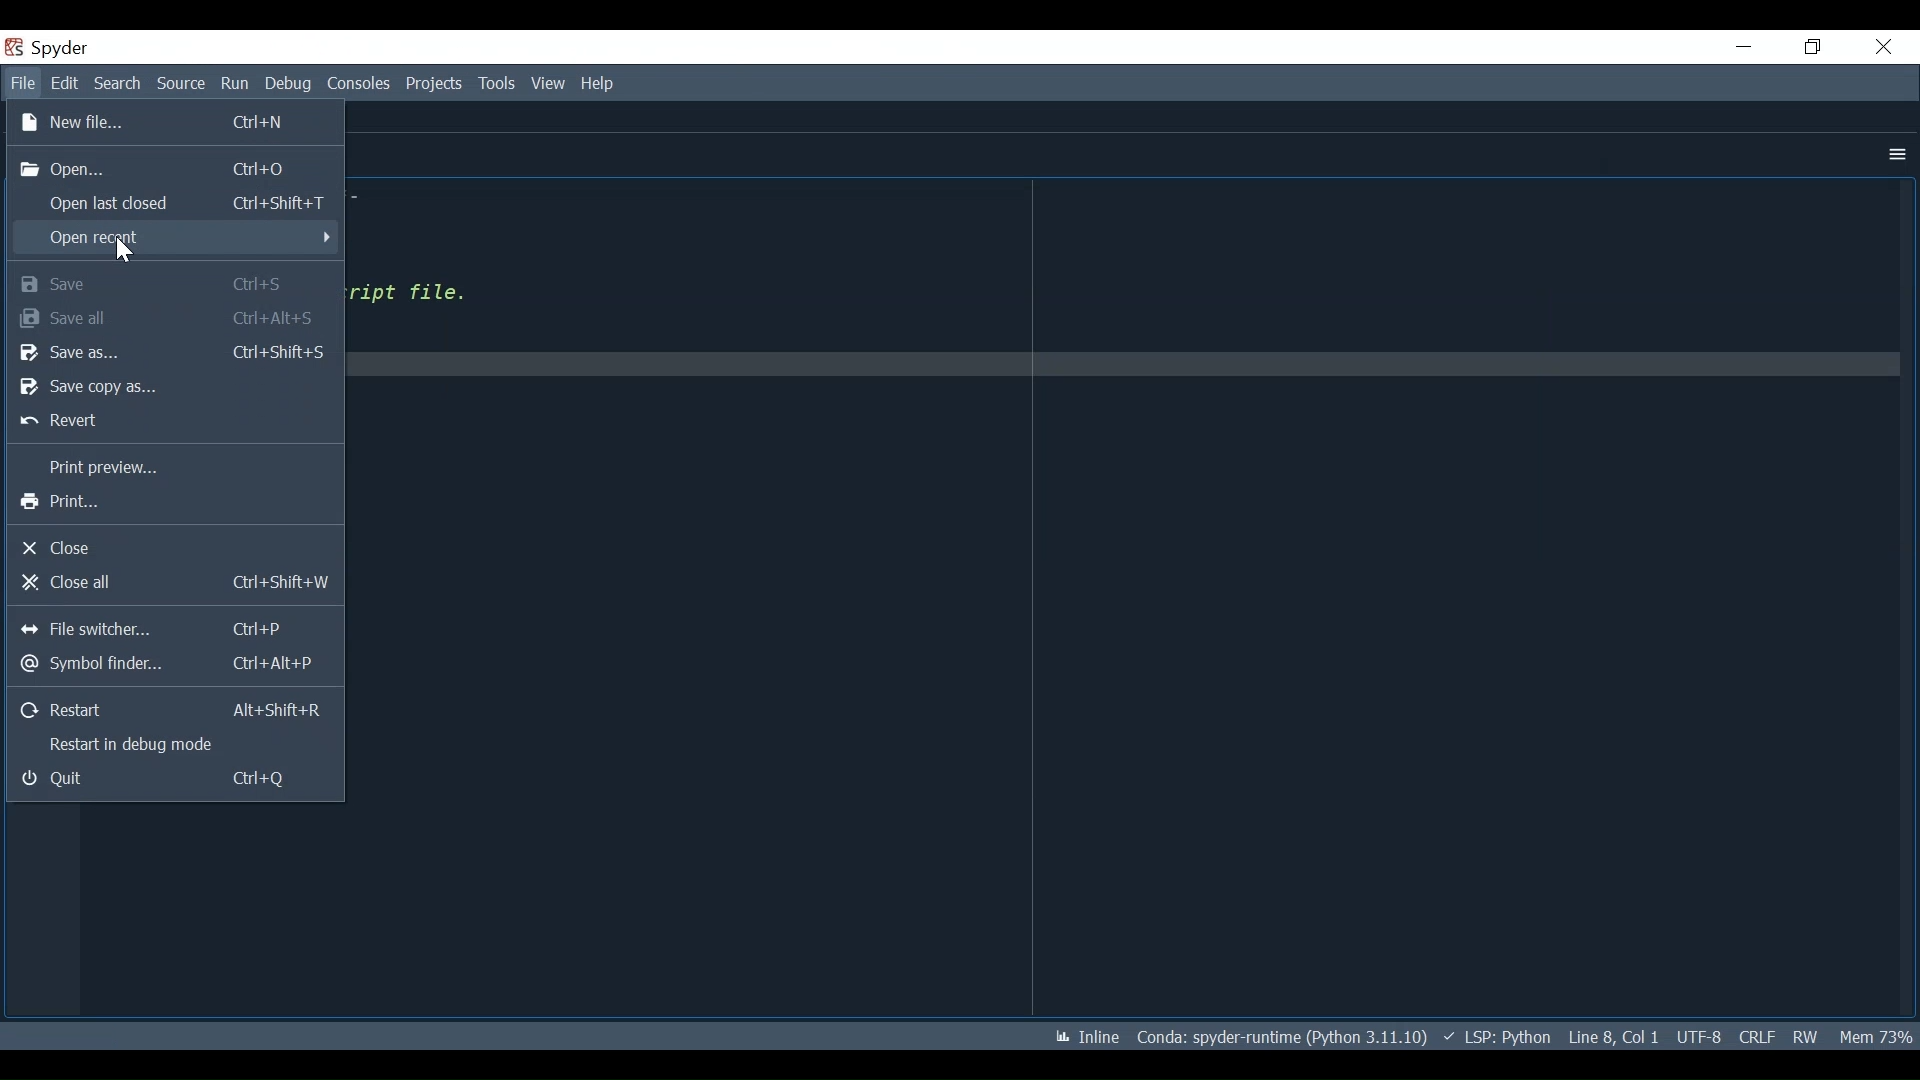 This screenshot has width=1920, height=1080. I want to click on LSP: Python, so click(1498, 1038).